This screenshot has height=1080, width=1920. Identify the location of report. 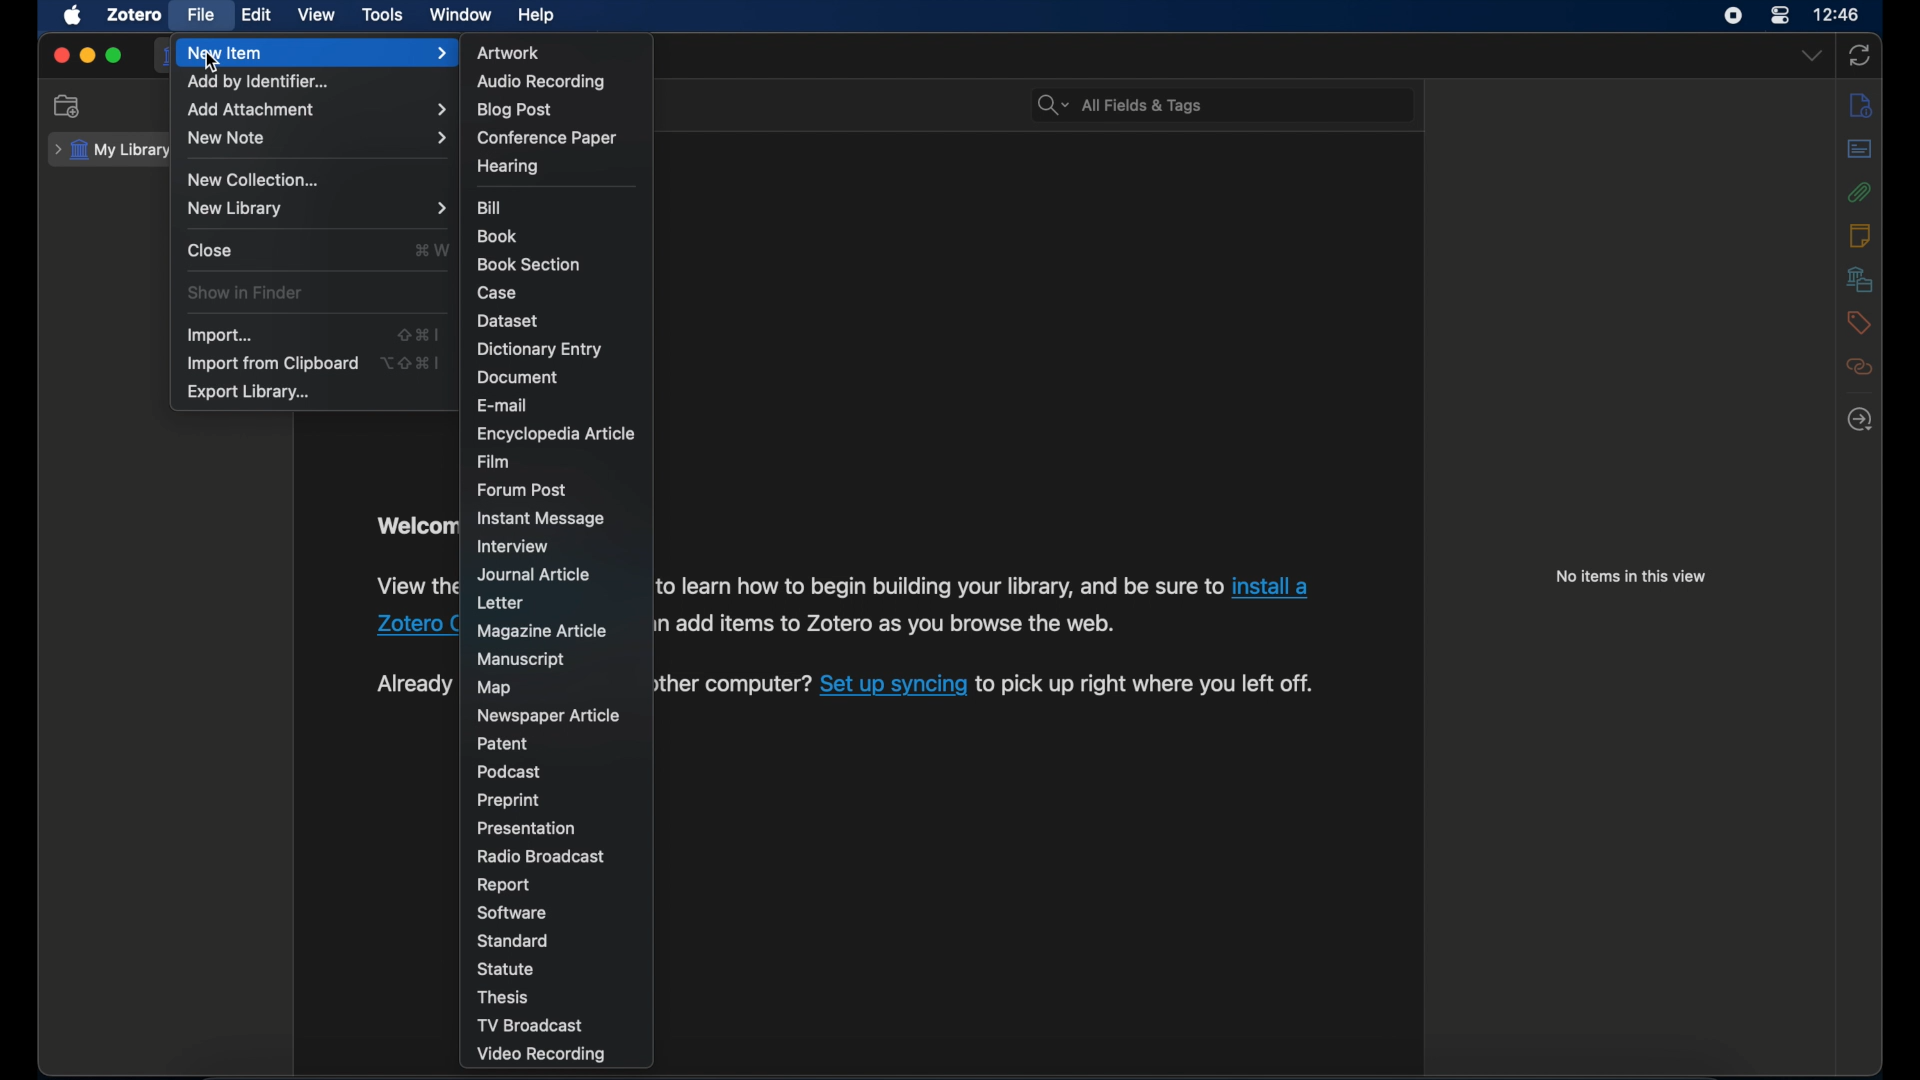
(503, 885).